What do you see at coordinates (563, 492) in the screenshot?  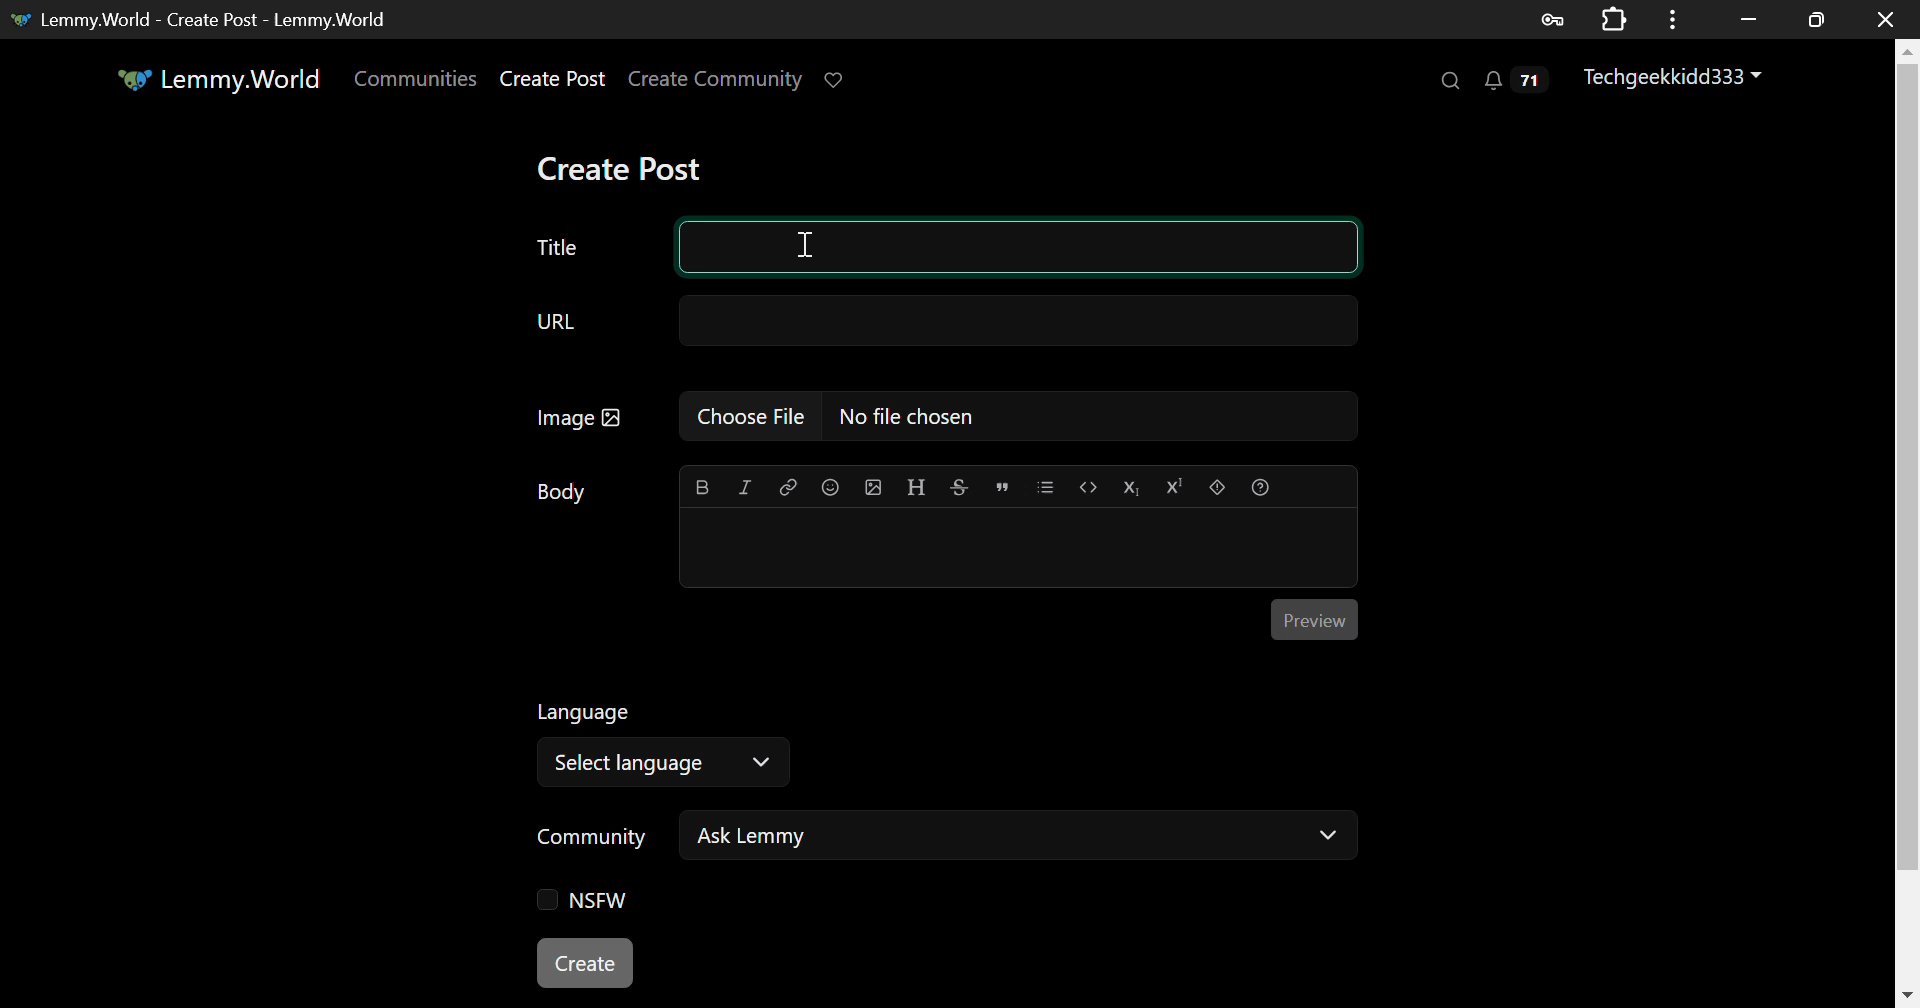 I see `Body` at bounding box center [563, 492].